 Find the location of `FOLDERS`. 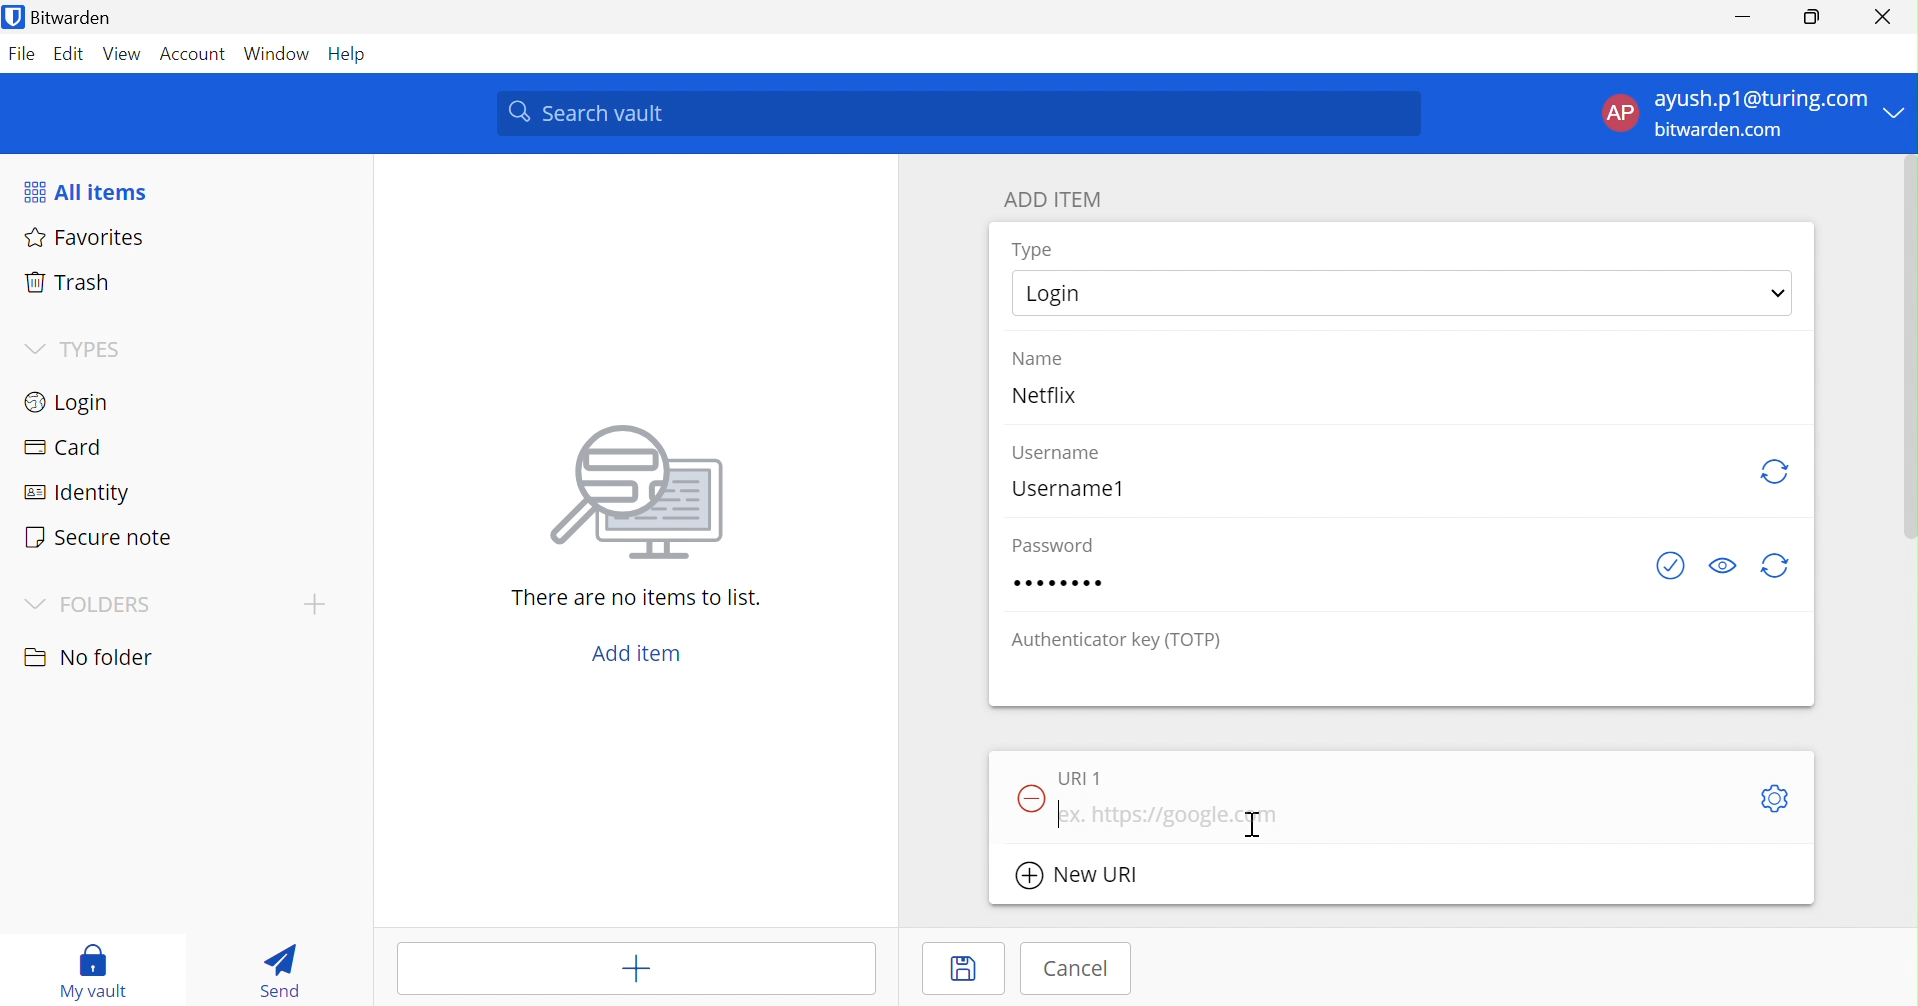

FOLDERS is located at coordinates (85, 606).